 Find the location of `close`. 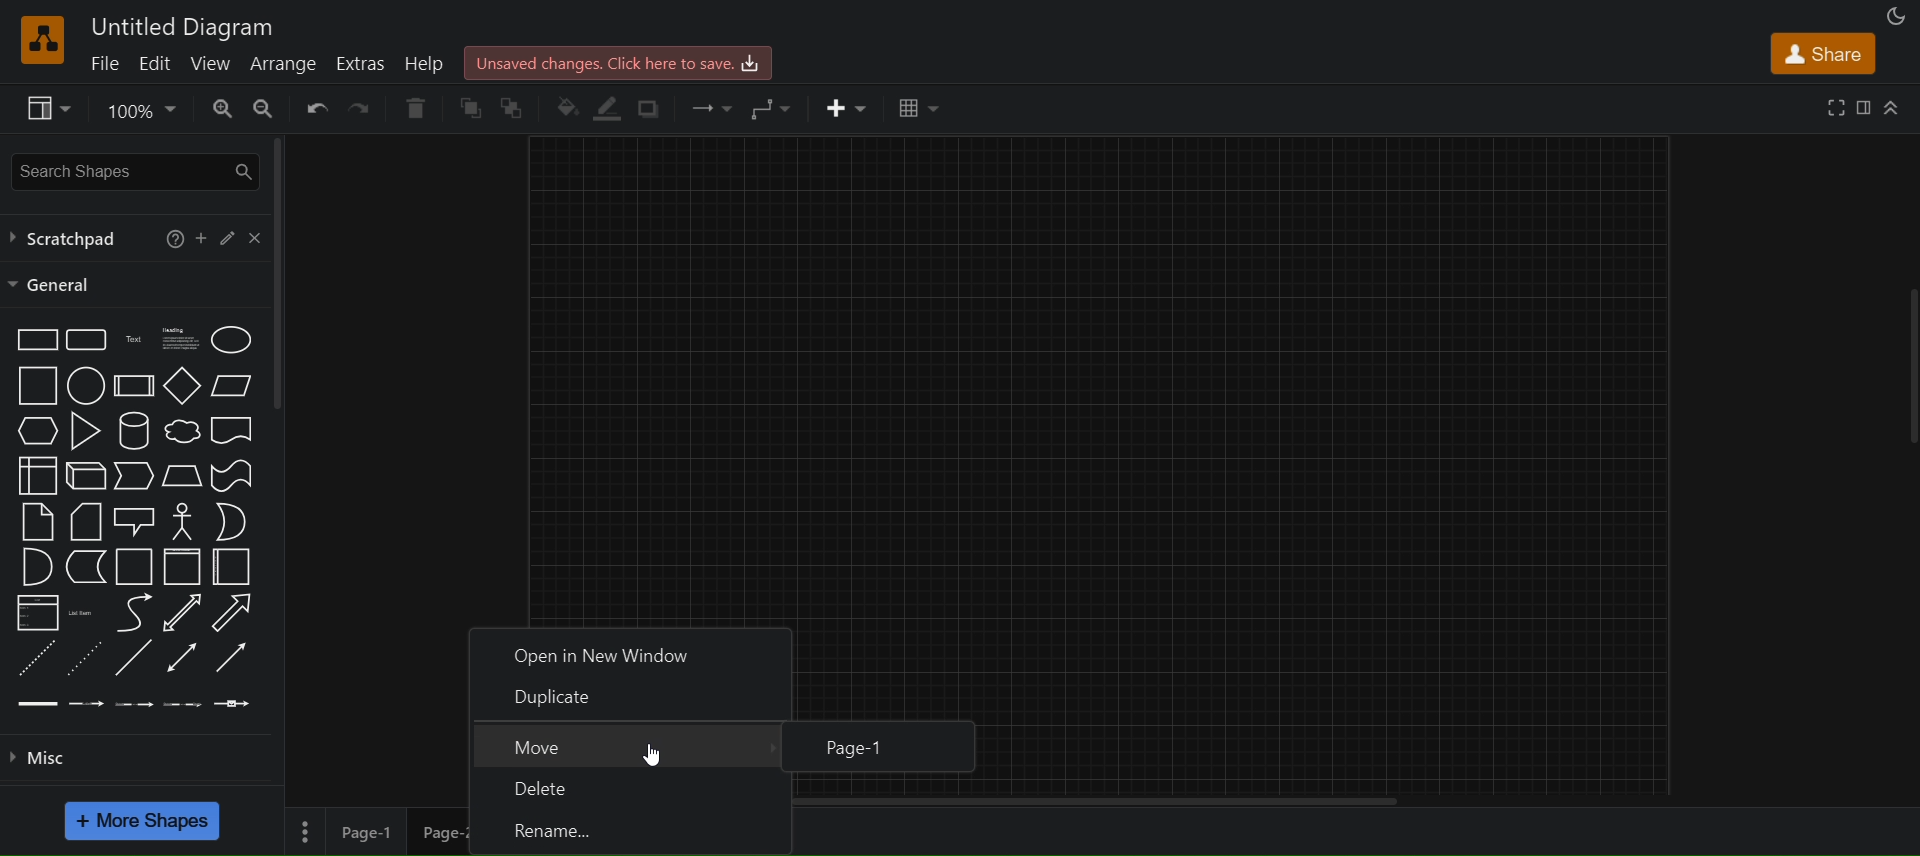

close is located at coordinates (254, 237).